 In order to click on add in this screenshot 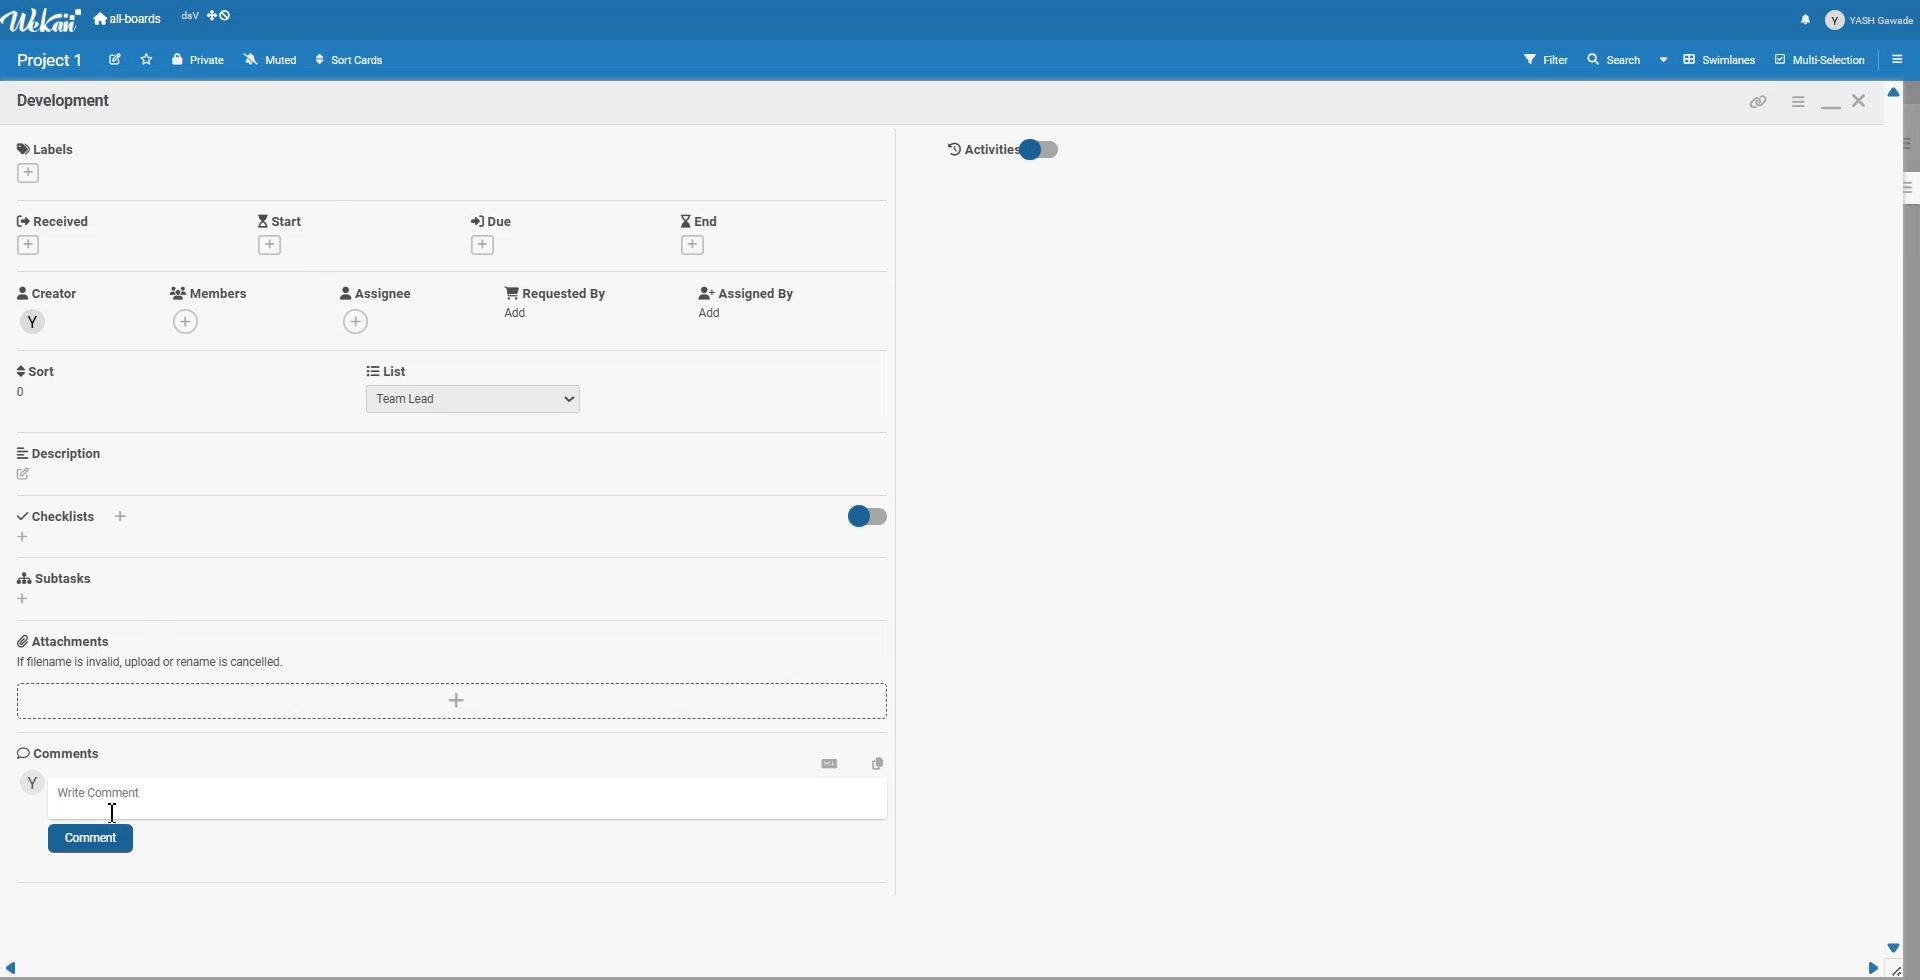, I will do `click(358, 321)`.